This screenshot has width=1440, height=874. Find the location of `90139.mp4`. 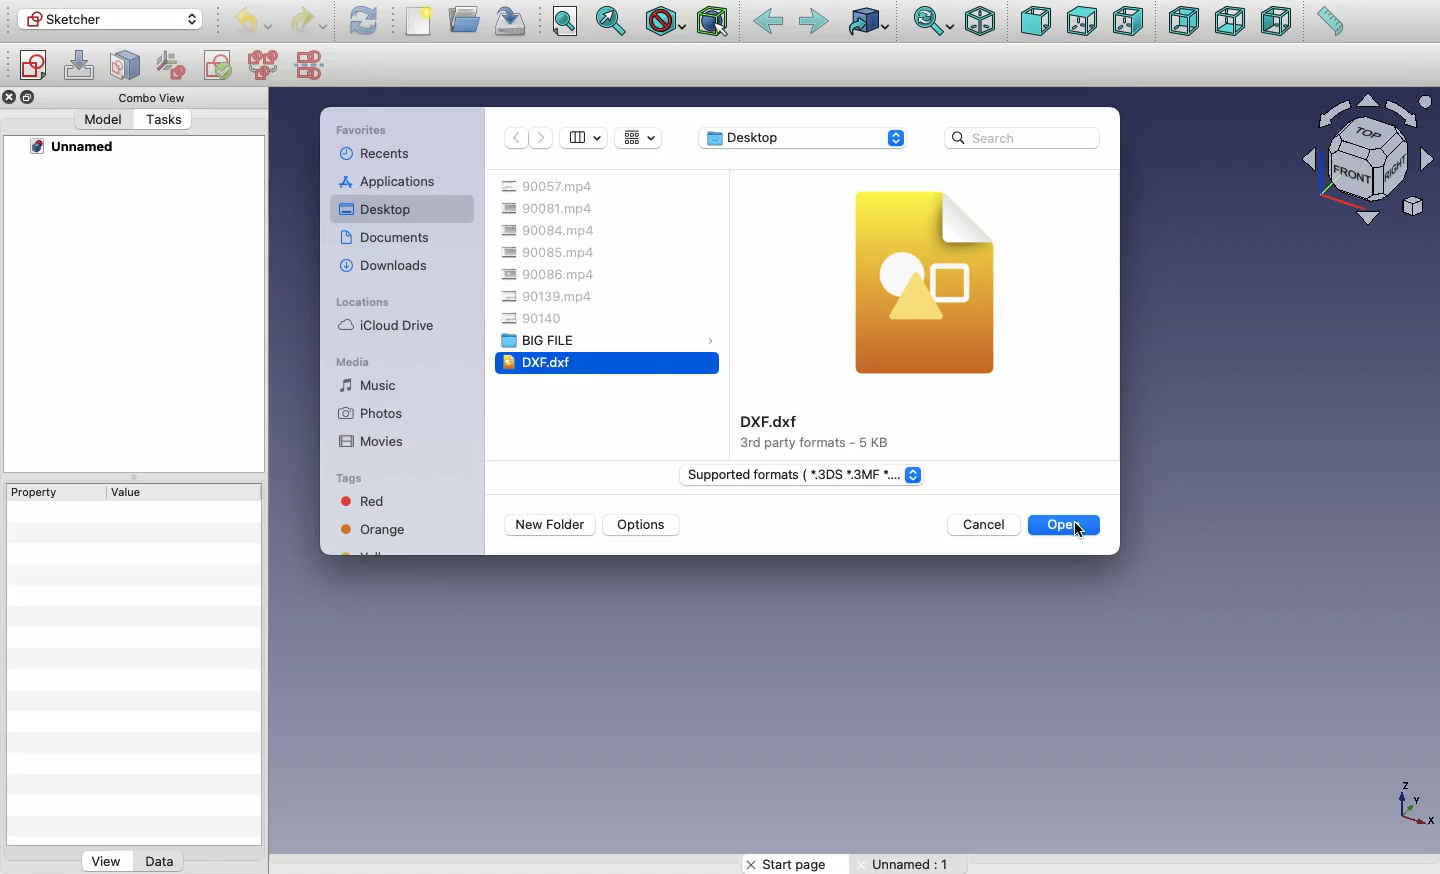

90139.mp4 is located at coordinates (549, 296).